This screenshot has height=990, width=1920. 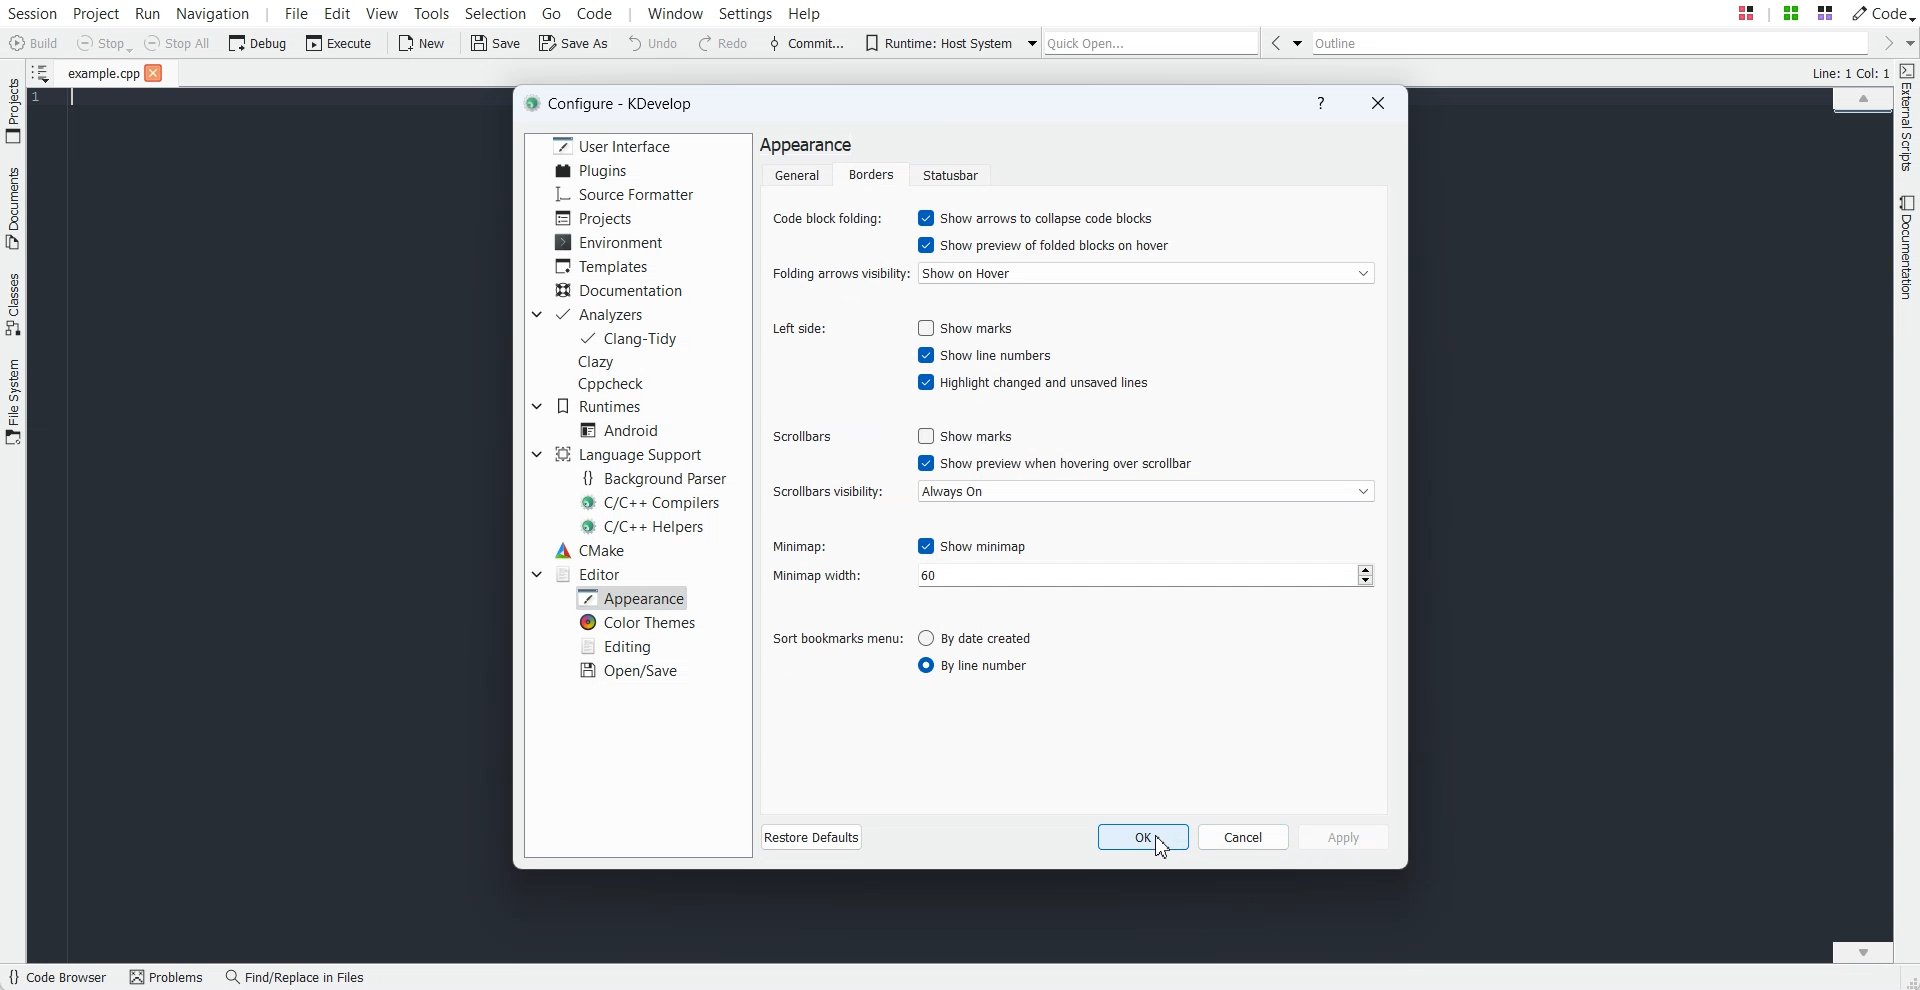 I want to click on Quick Open, so click(x=1153, y=42).